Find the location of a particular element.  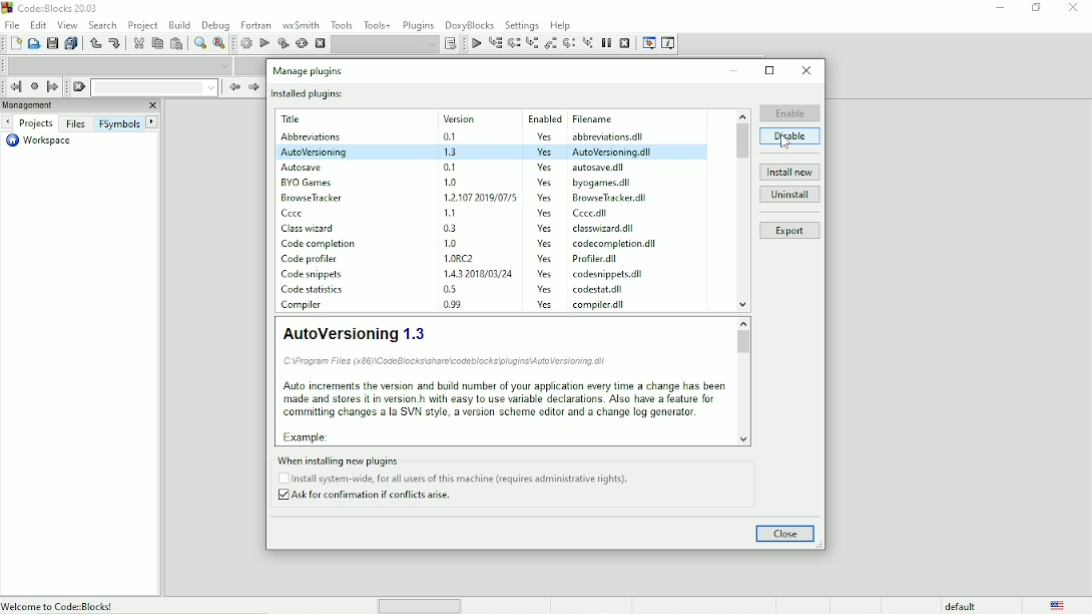

Yes is located at coordinates (547, 289).